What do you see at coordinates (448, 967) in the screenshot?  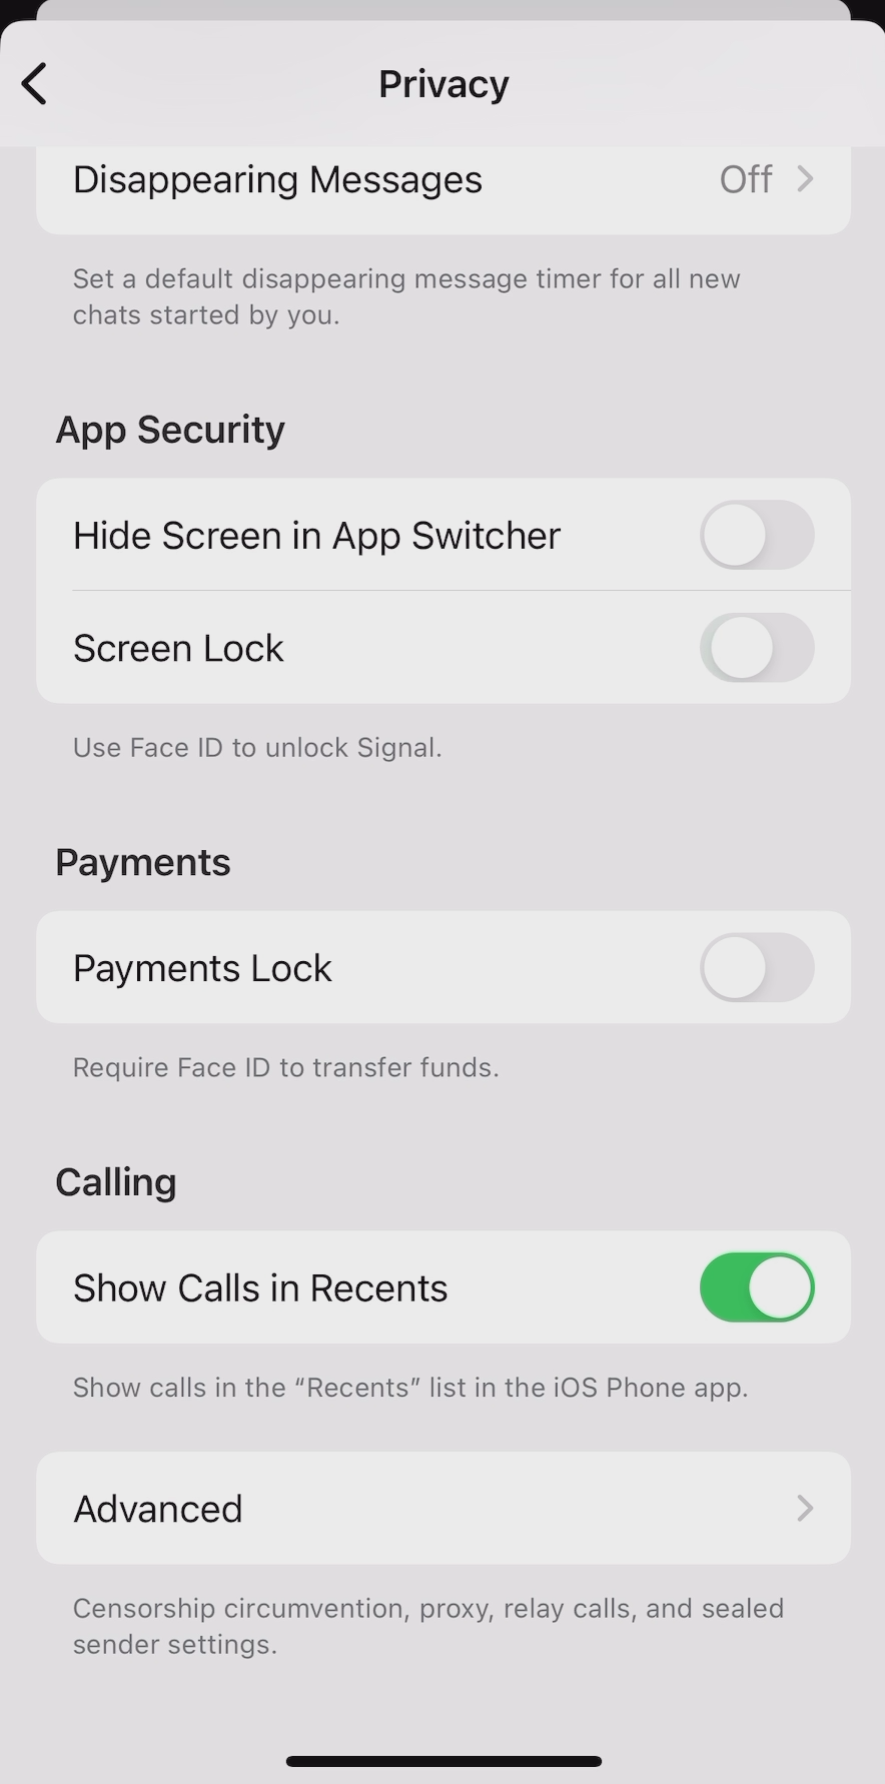 I see `Payments Lock` at bounding box center [448, 967].